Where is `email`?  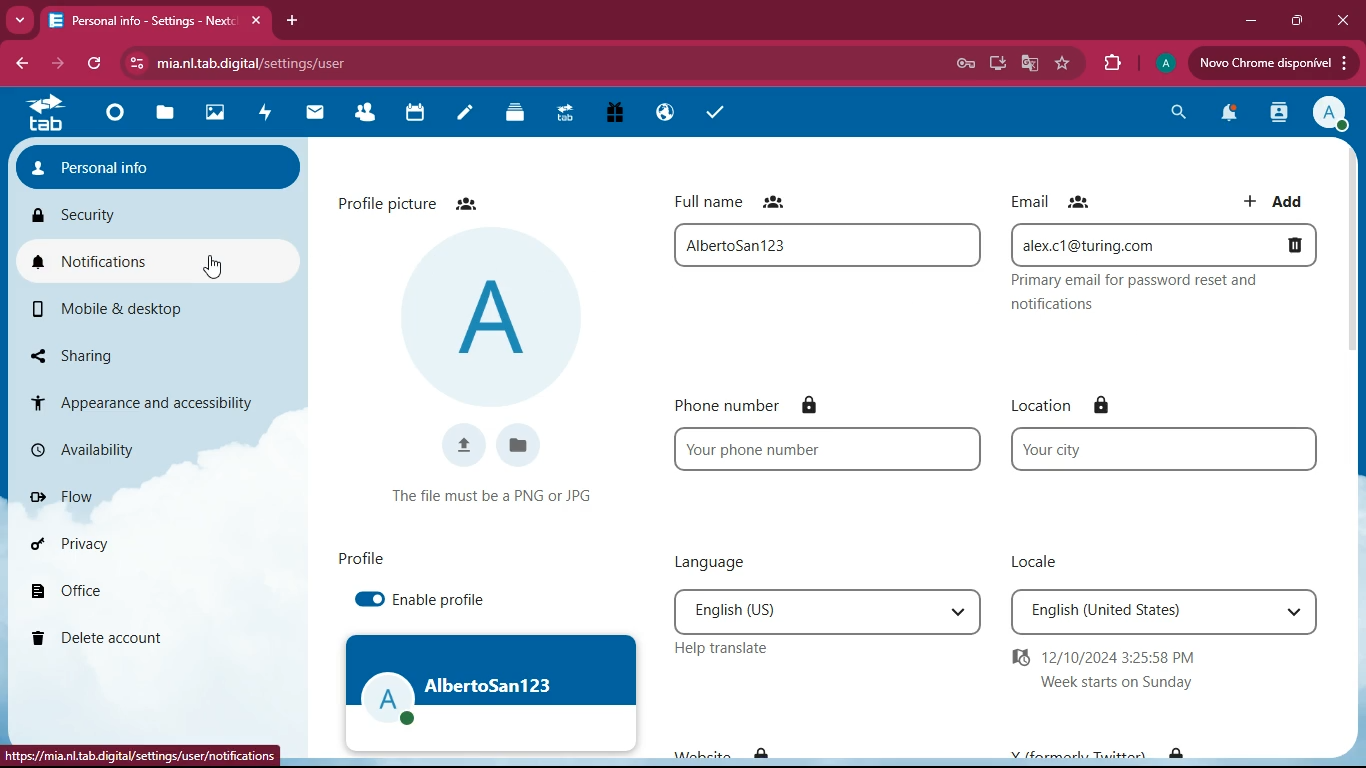
email is located at coordinates (1060, 202).